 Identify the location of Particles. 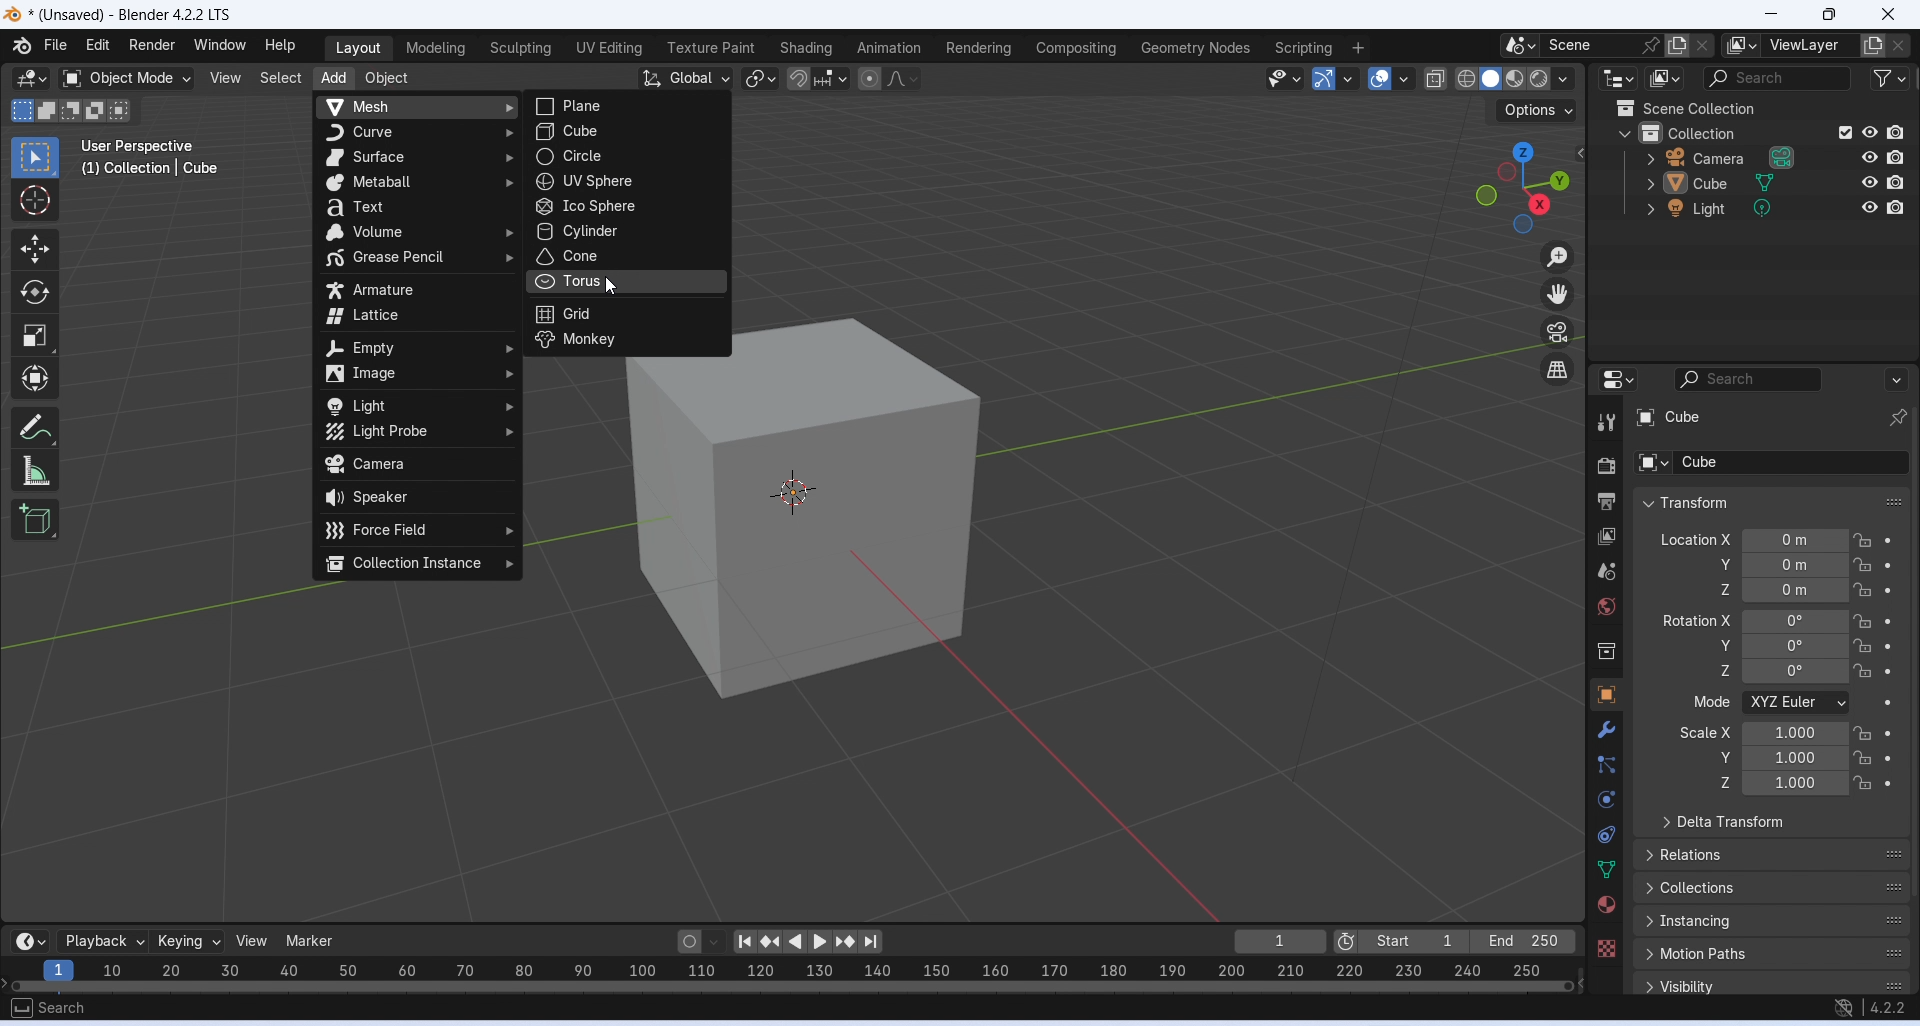
(1607, 765).